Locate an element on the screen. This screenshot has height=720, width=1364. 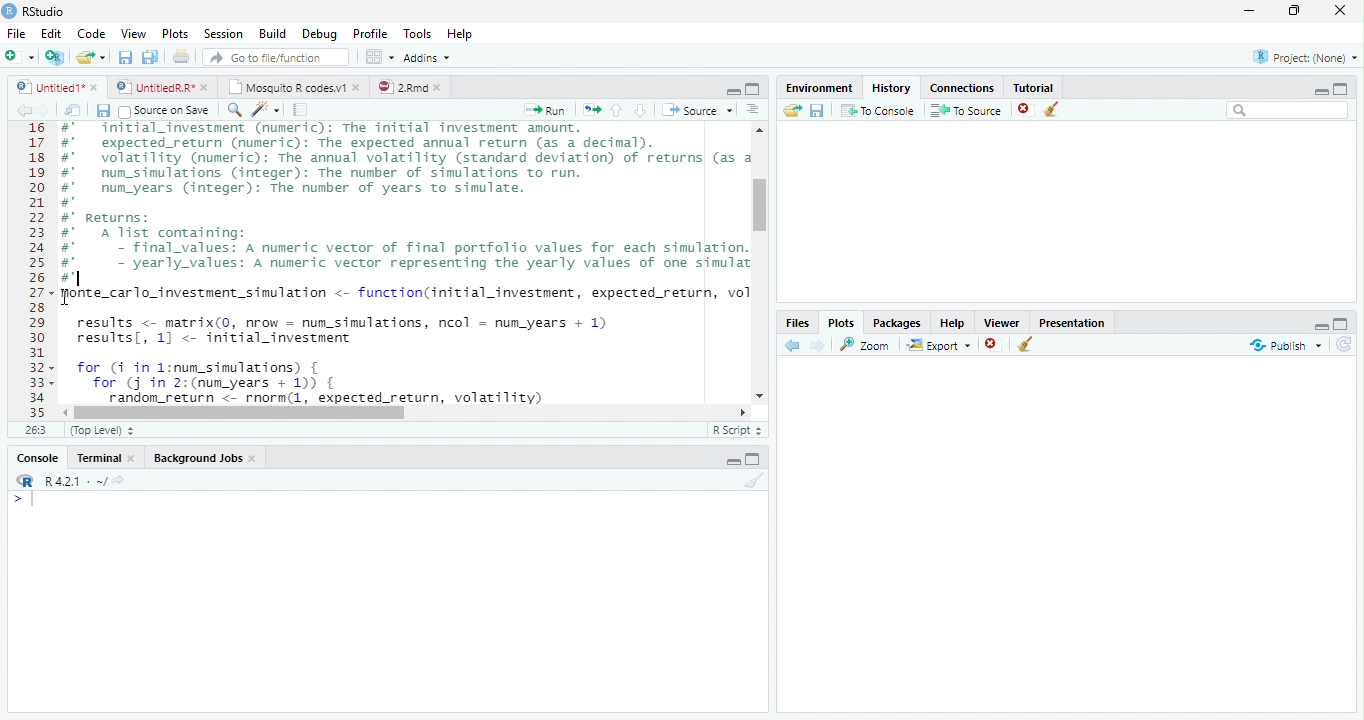
Source is located at coordinates (696, 109).